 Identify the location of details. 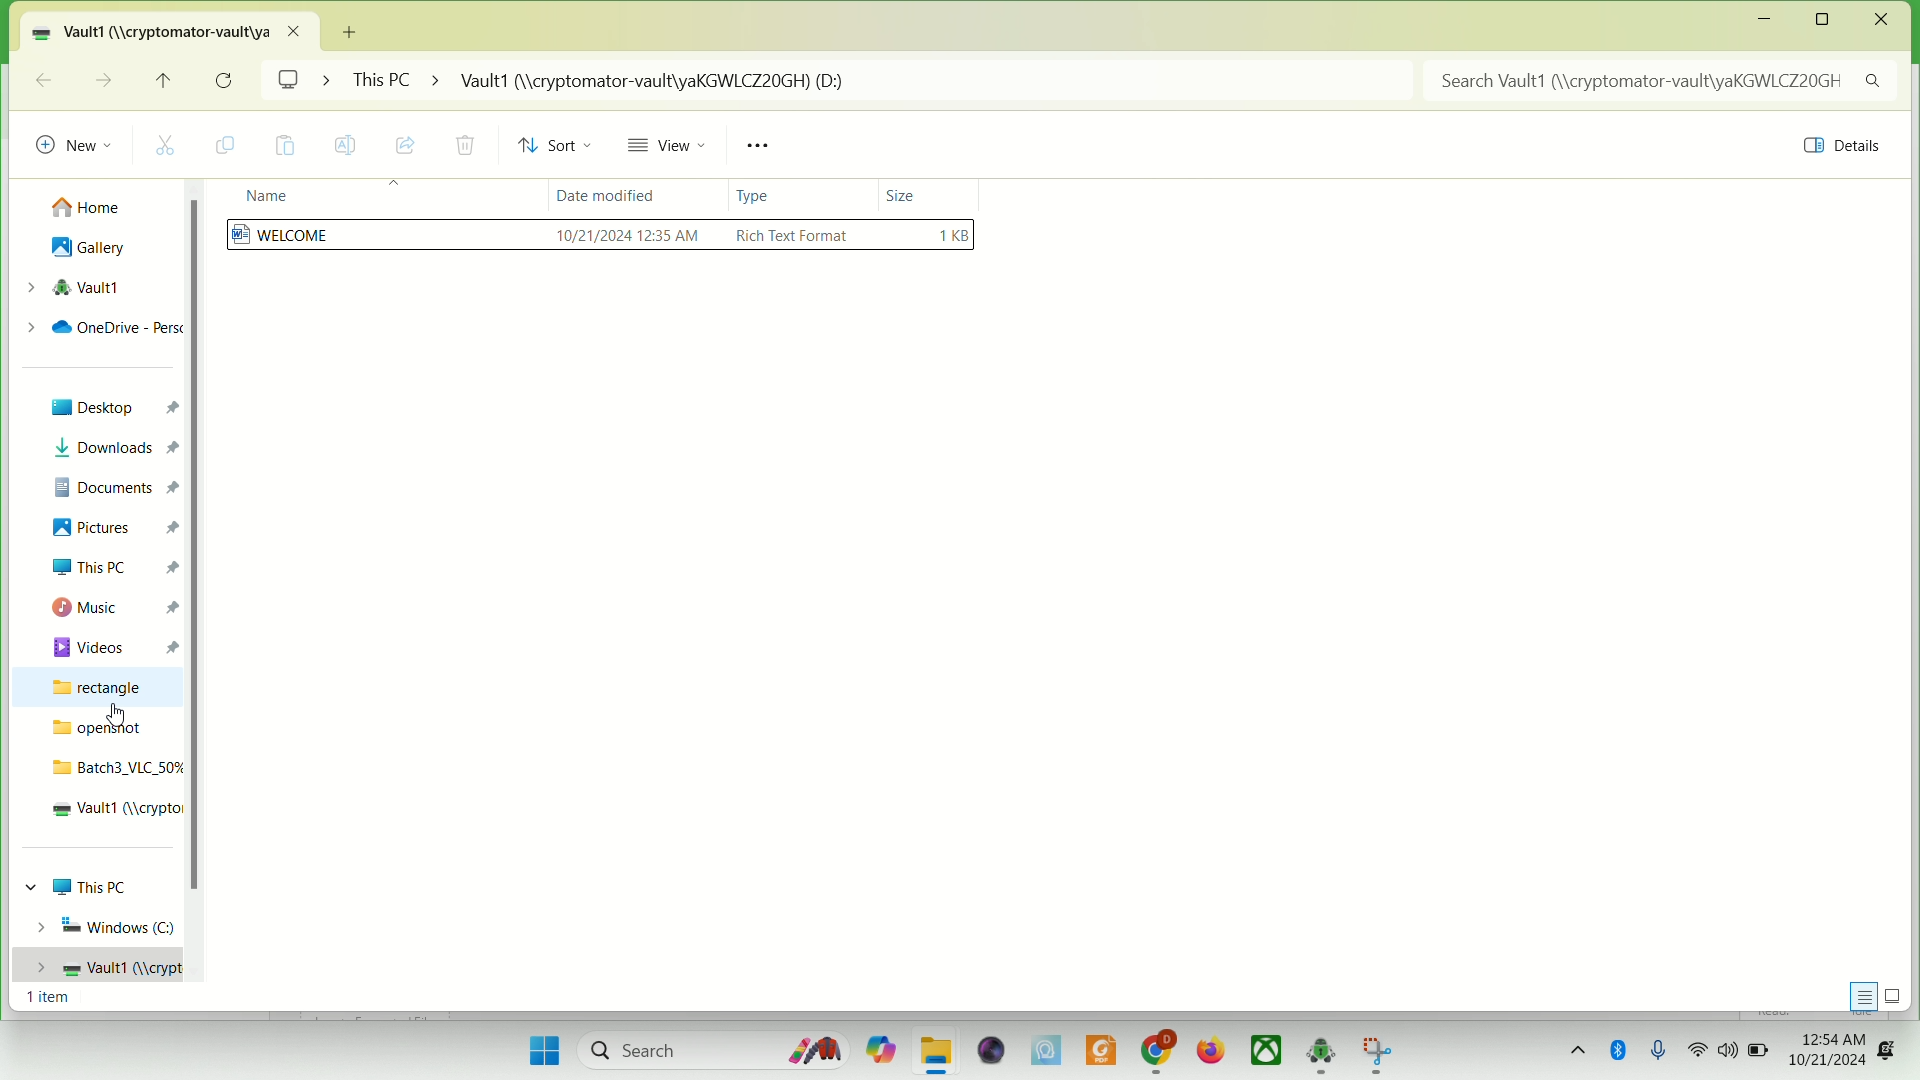
(1835, 149).